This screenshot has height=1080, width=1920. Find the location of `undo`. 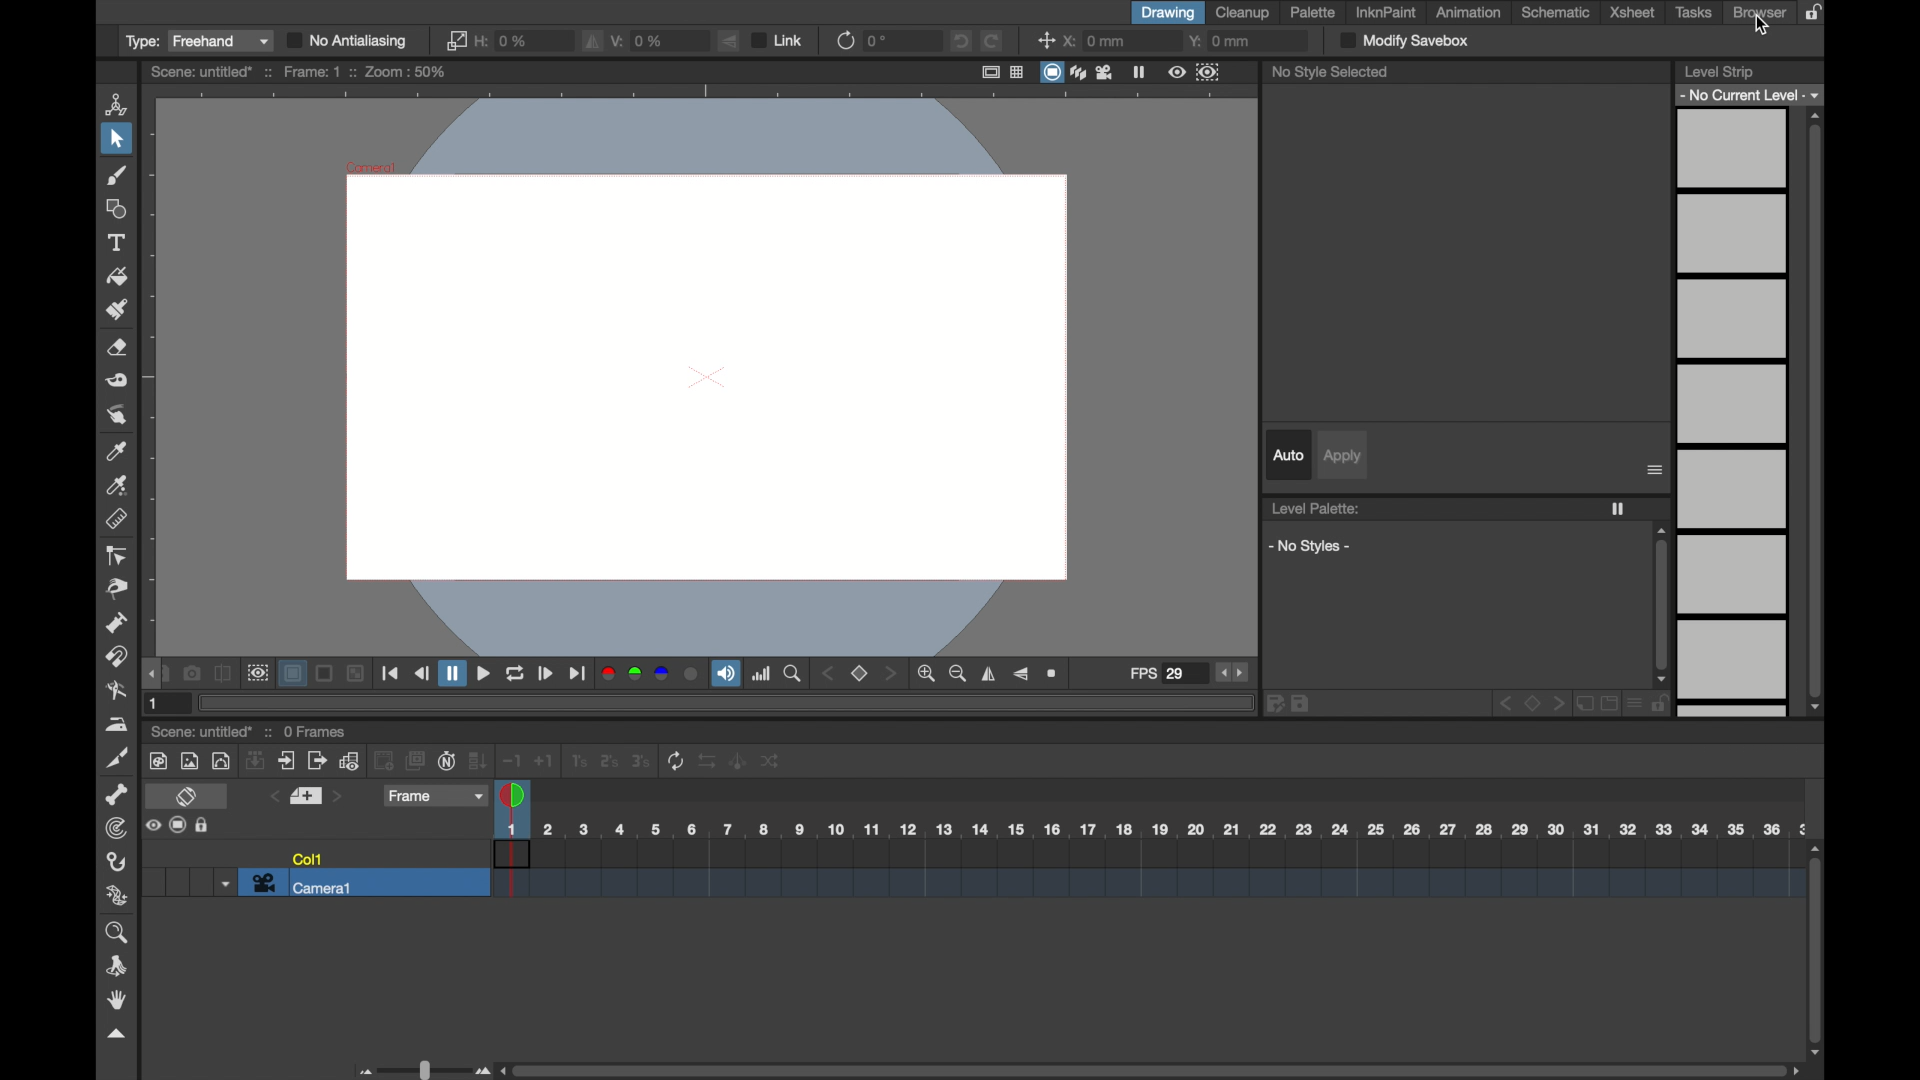

undo is located at coordinates (961, 41).